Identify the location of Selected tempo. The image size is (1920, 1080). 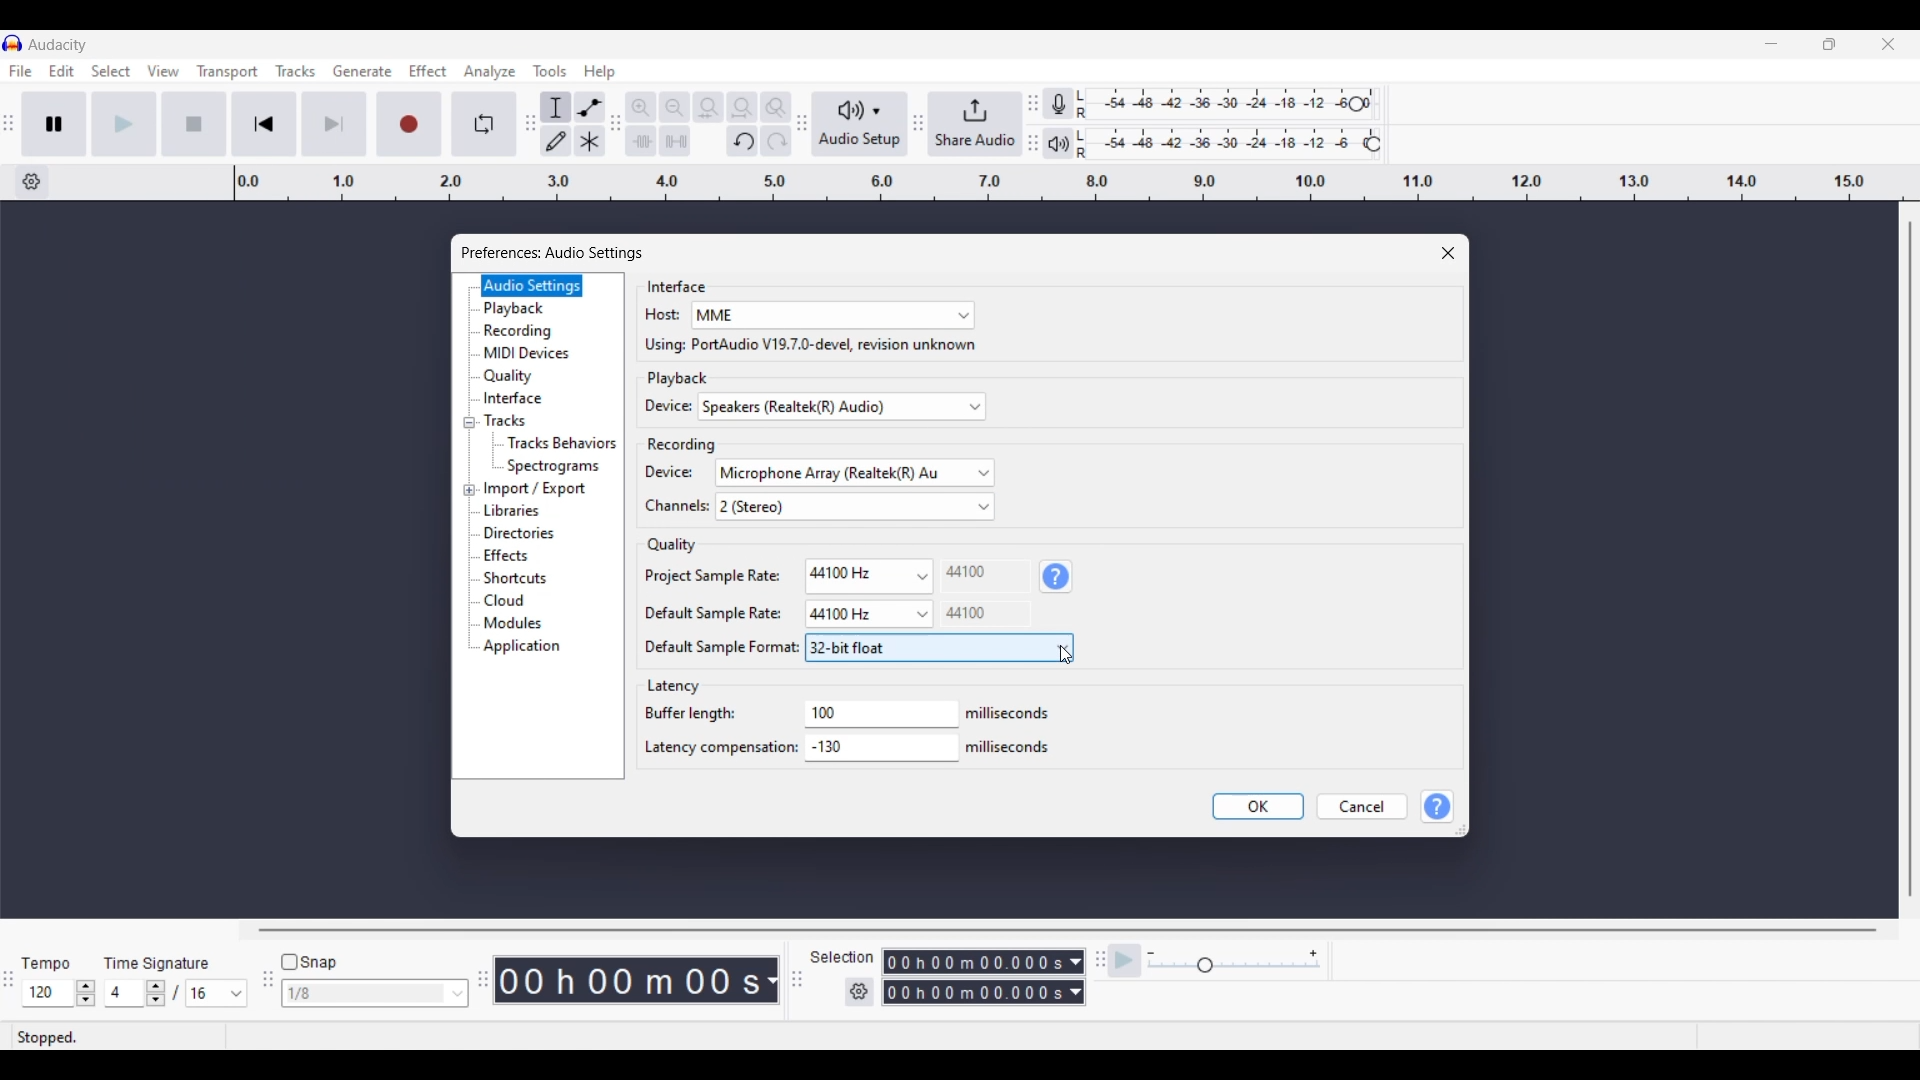
(47, 993).